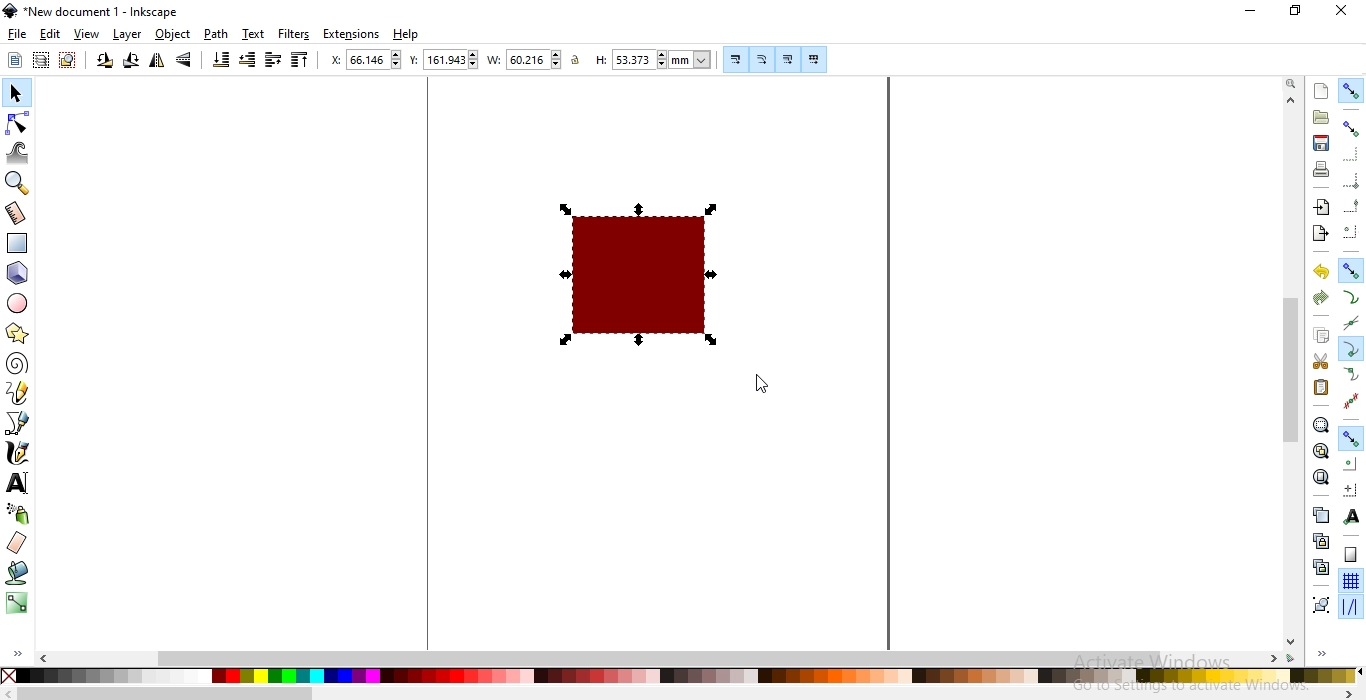 The width and height of the screenshot is (1366, 700). I want to click on close, so click(1340, 12).